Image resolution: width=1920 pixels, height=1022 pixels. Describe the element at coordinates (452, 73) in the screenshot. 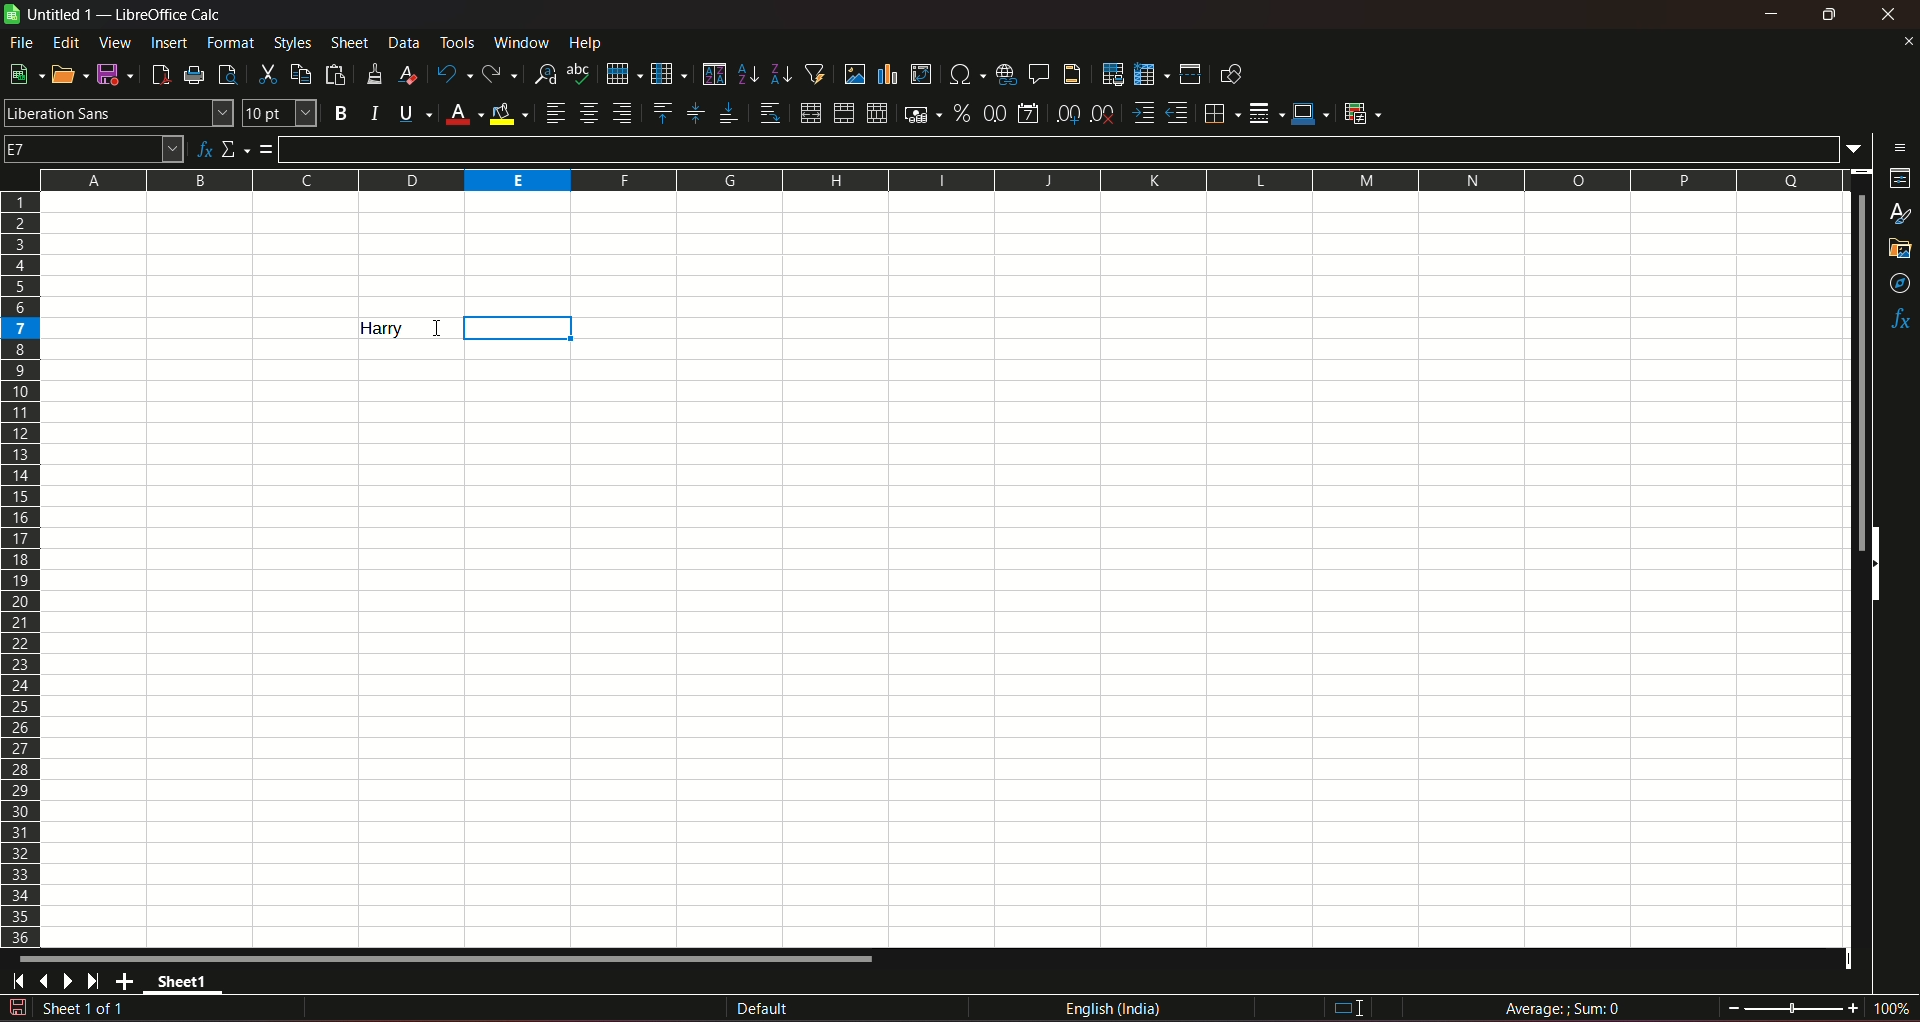

I see `undo` at that location.